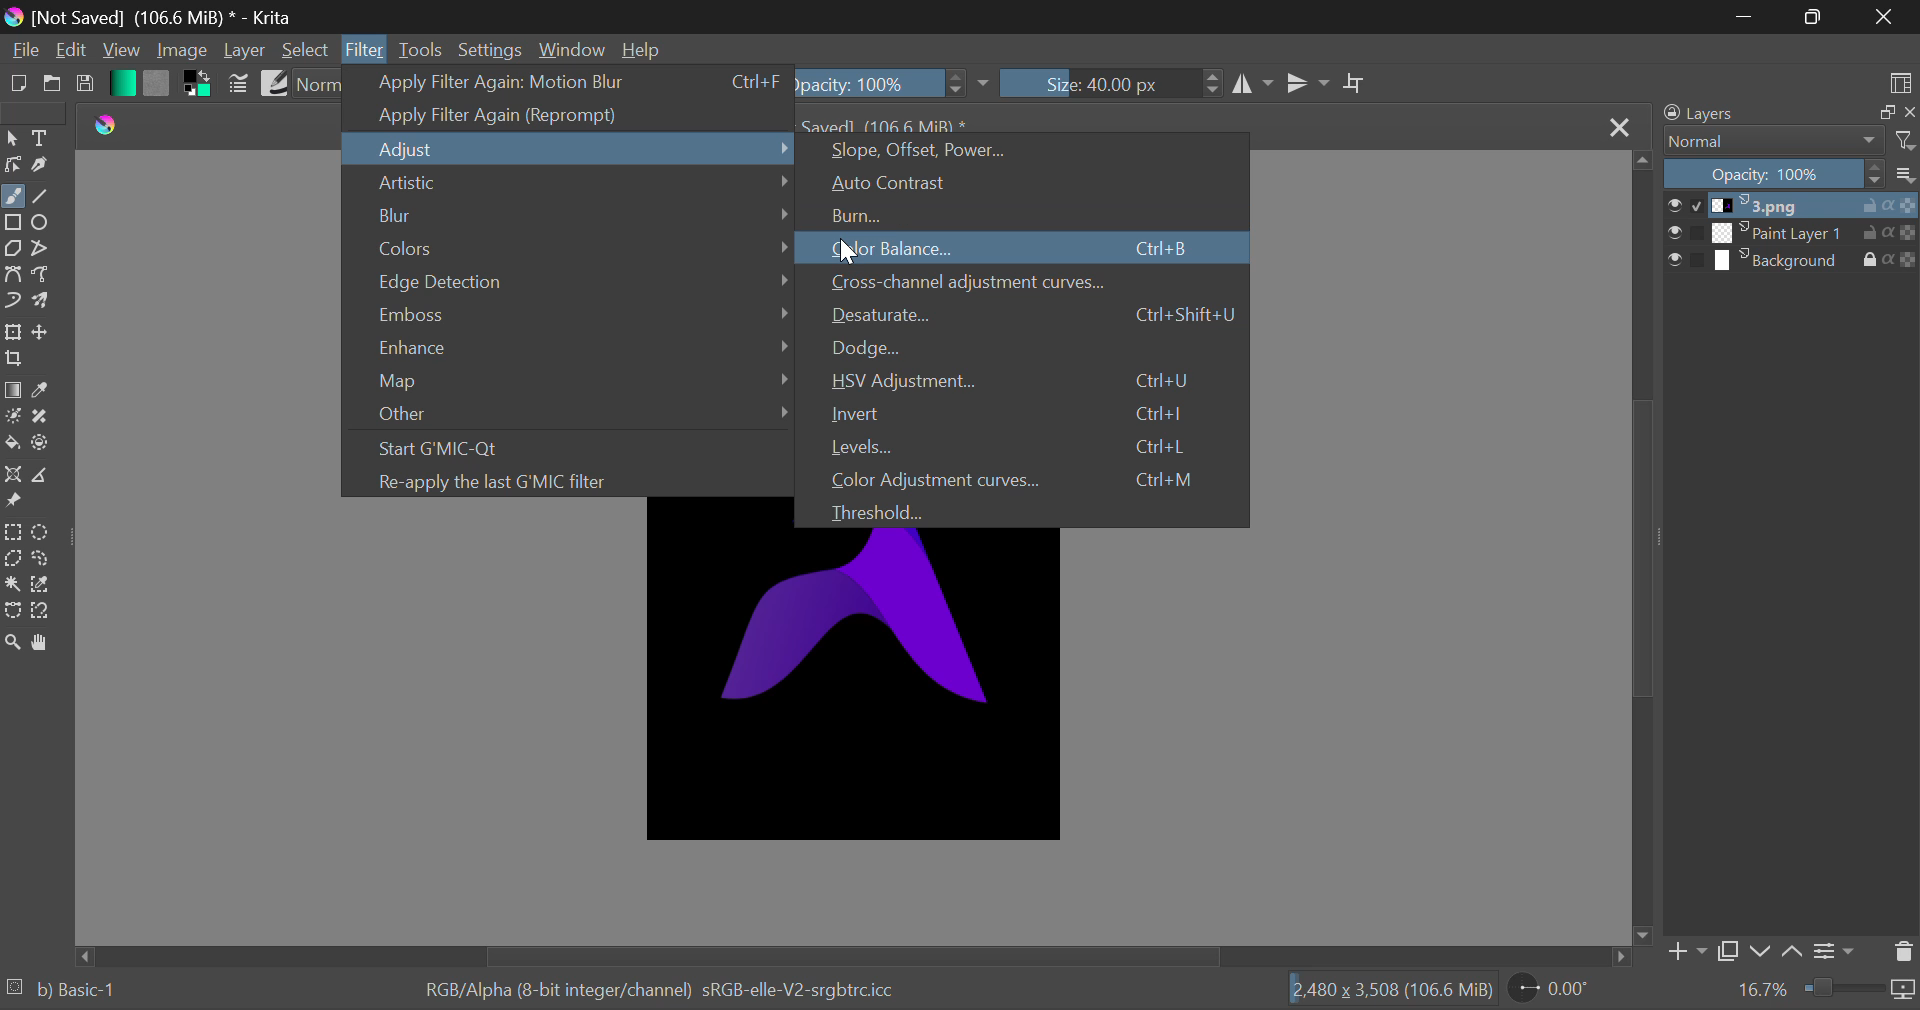 The height and width of the screenshot is (1010, 1920). Describe the element at coordinates (572, 116) in the screenshot. I see `Apply Filter Again` at that location.